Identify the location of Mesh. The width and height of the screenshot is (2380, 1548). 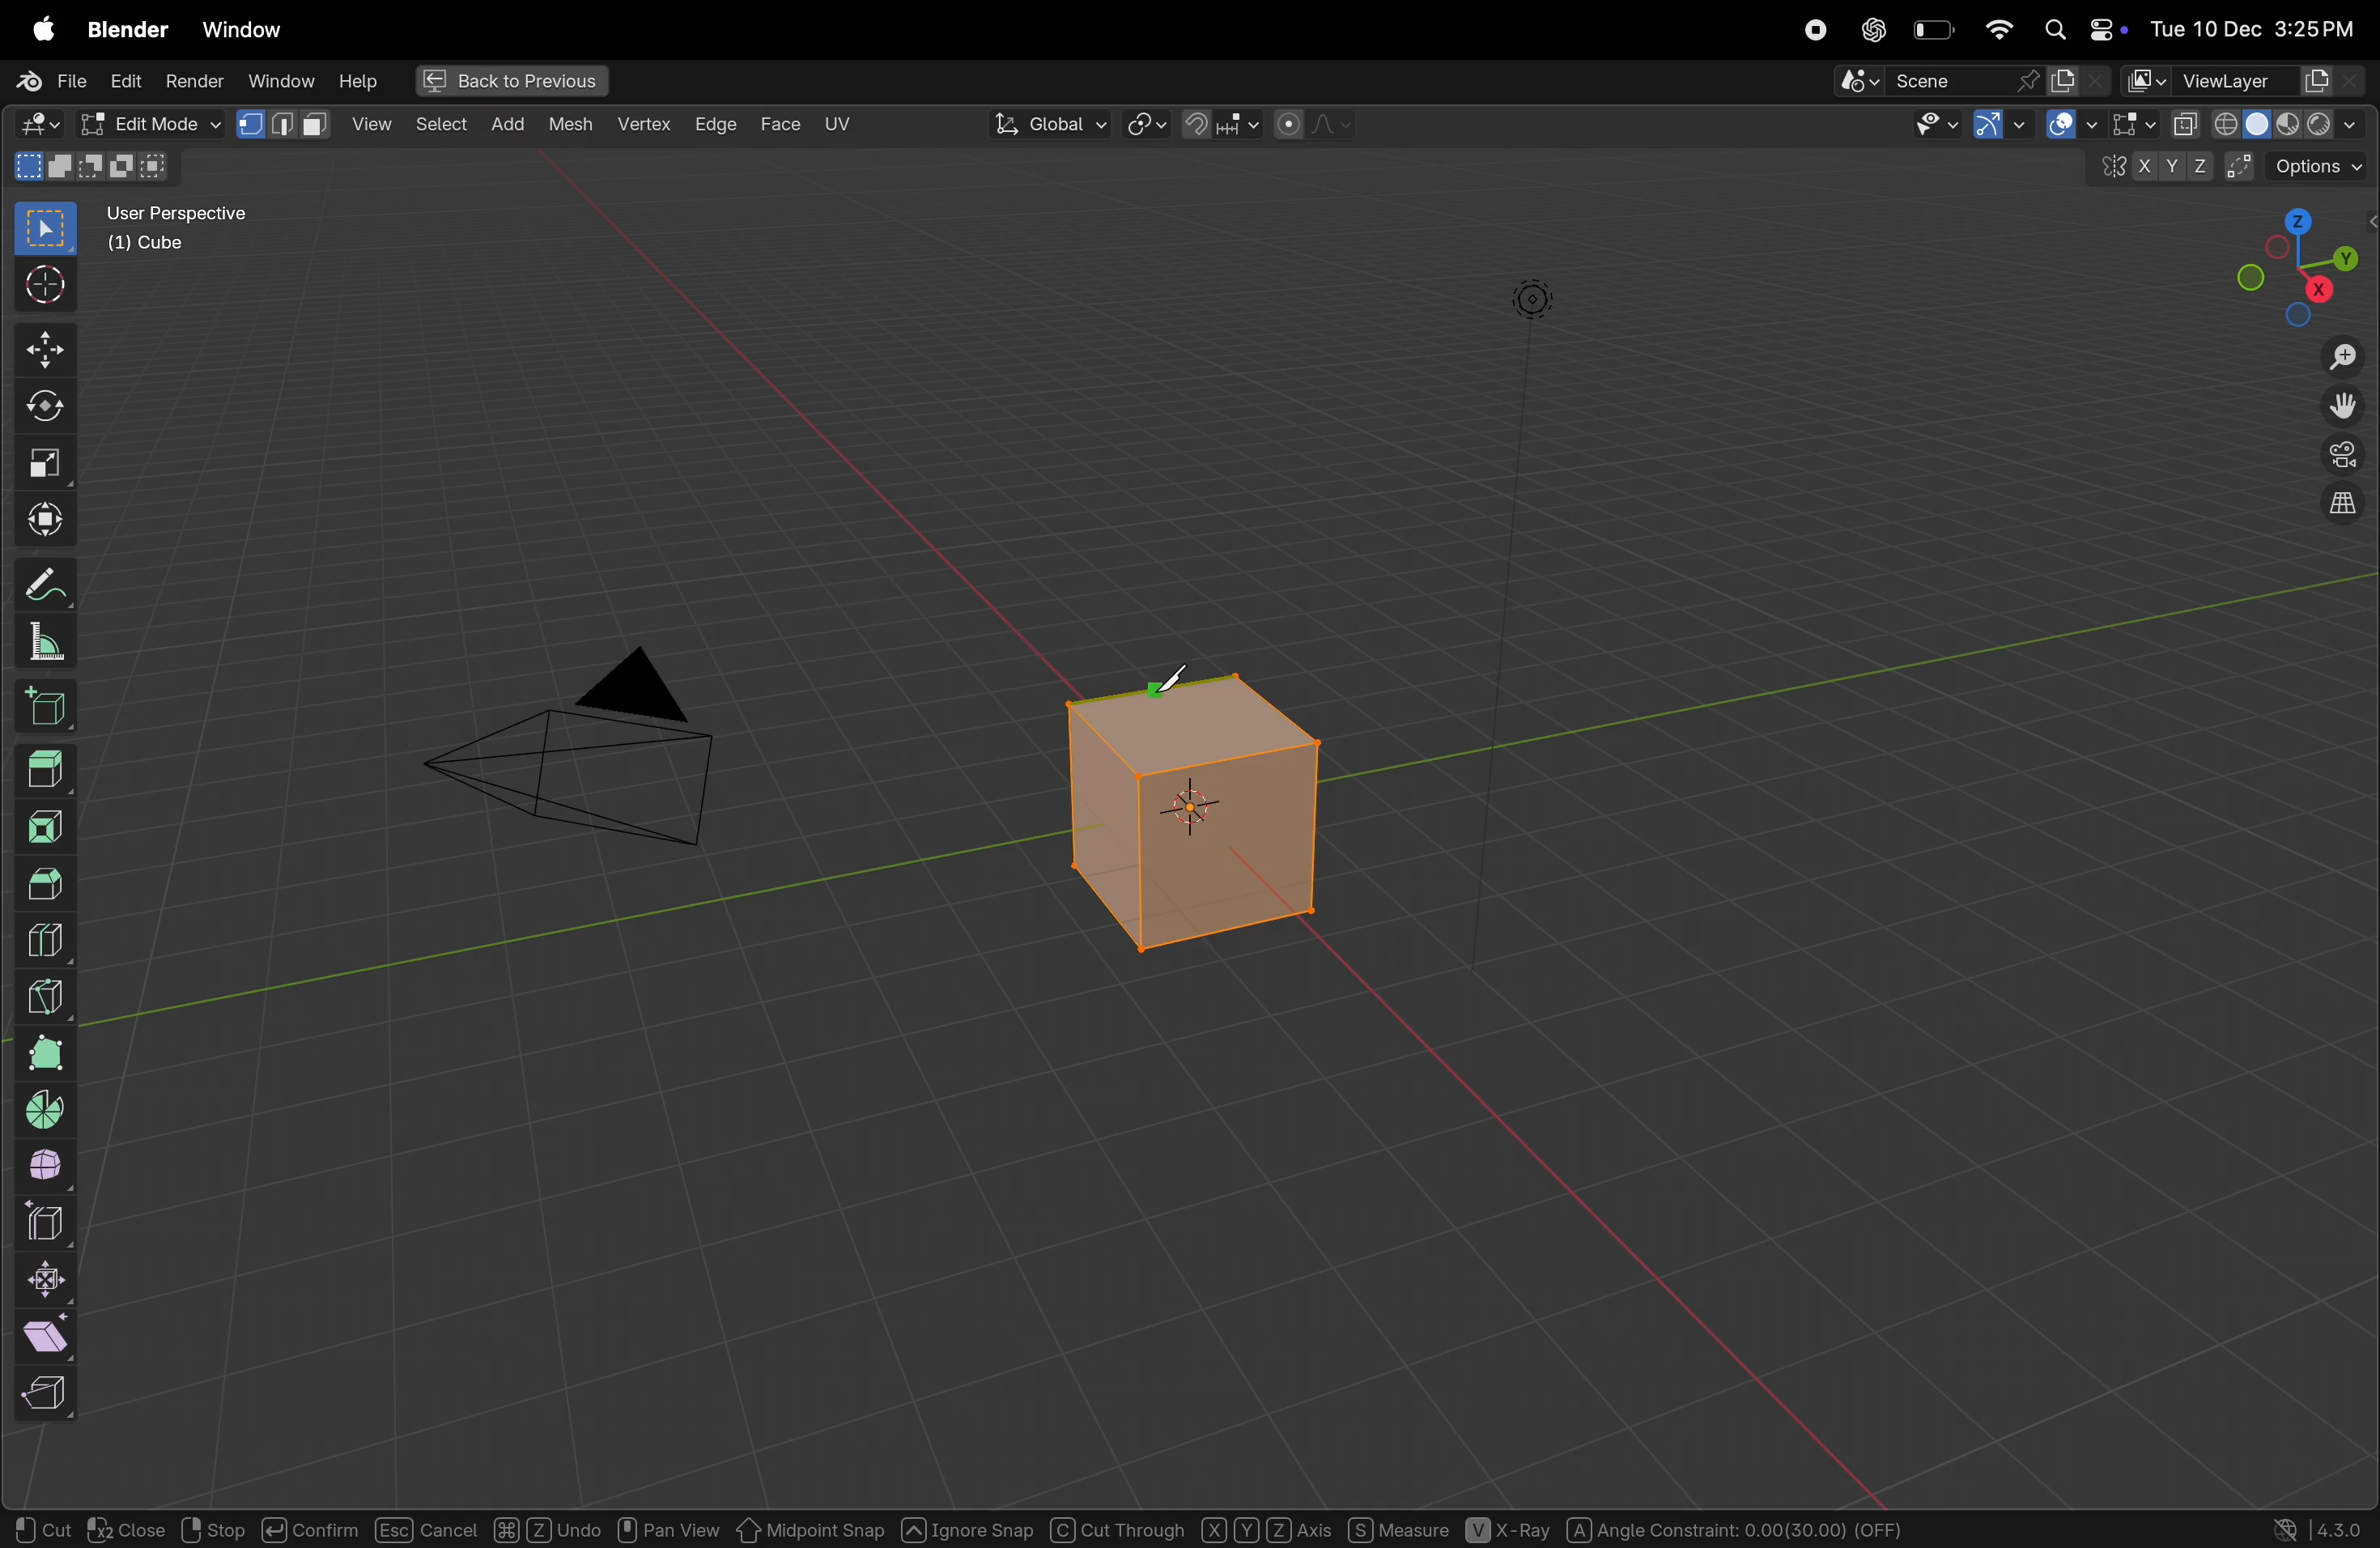
(574, 128).